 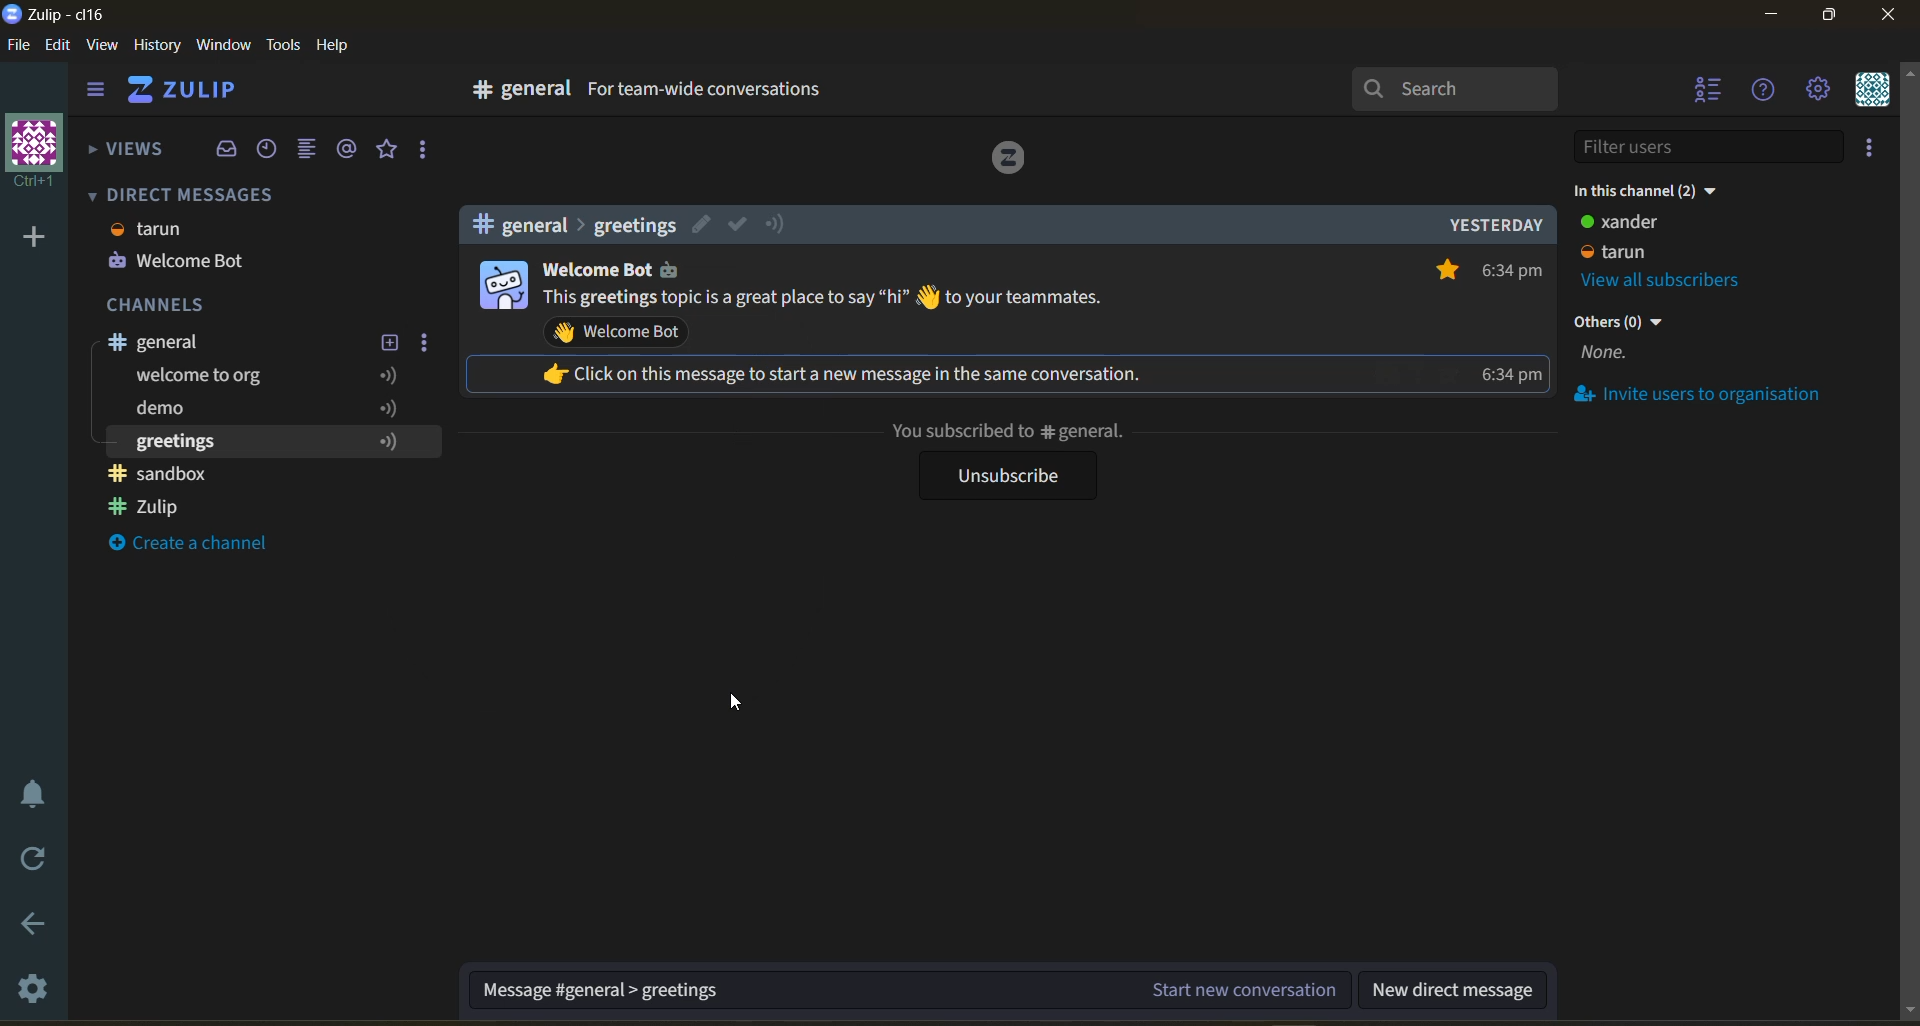 I want to click on invite users to organisation, so click(x=1716, y=397).